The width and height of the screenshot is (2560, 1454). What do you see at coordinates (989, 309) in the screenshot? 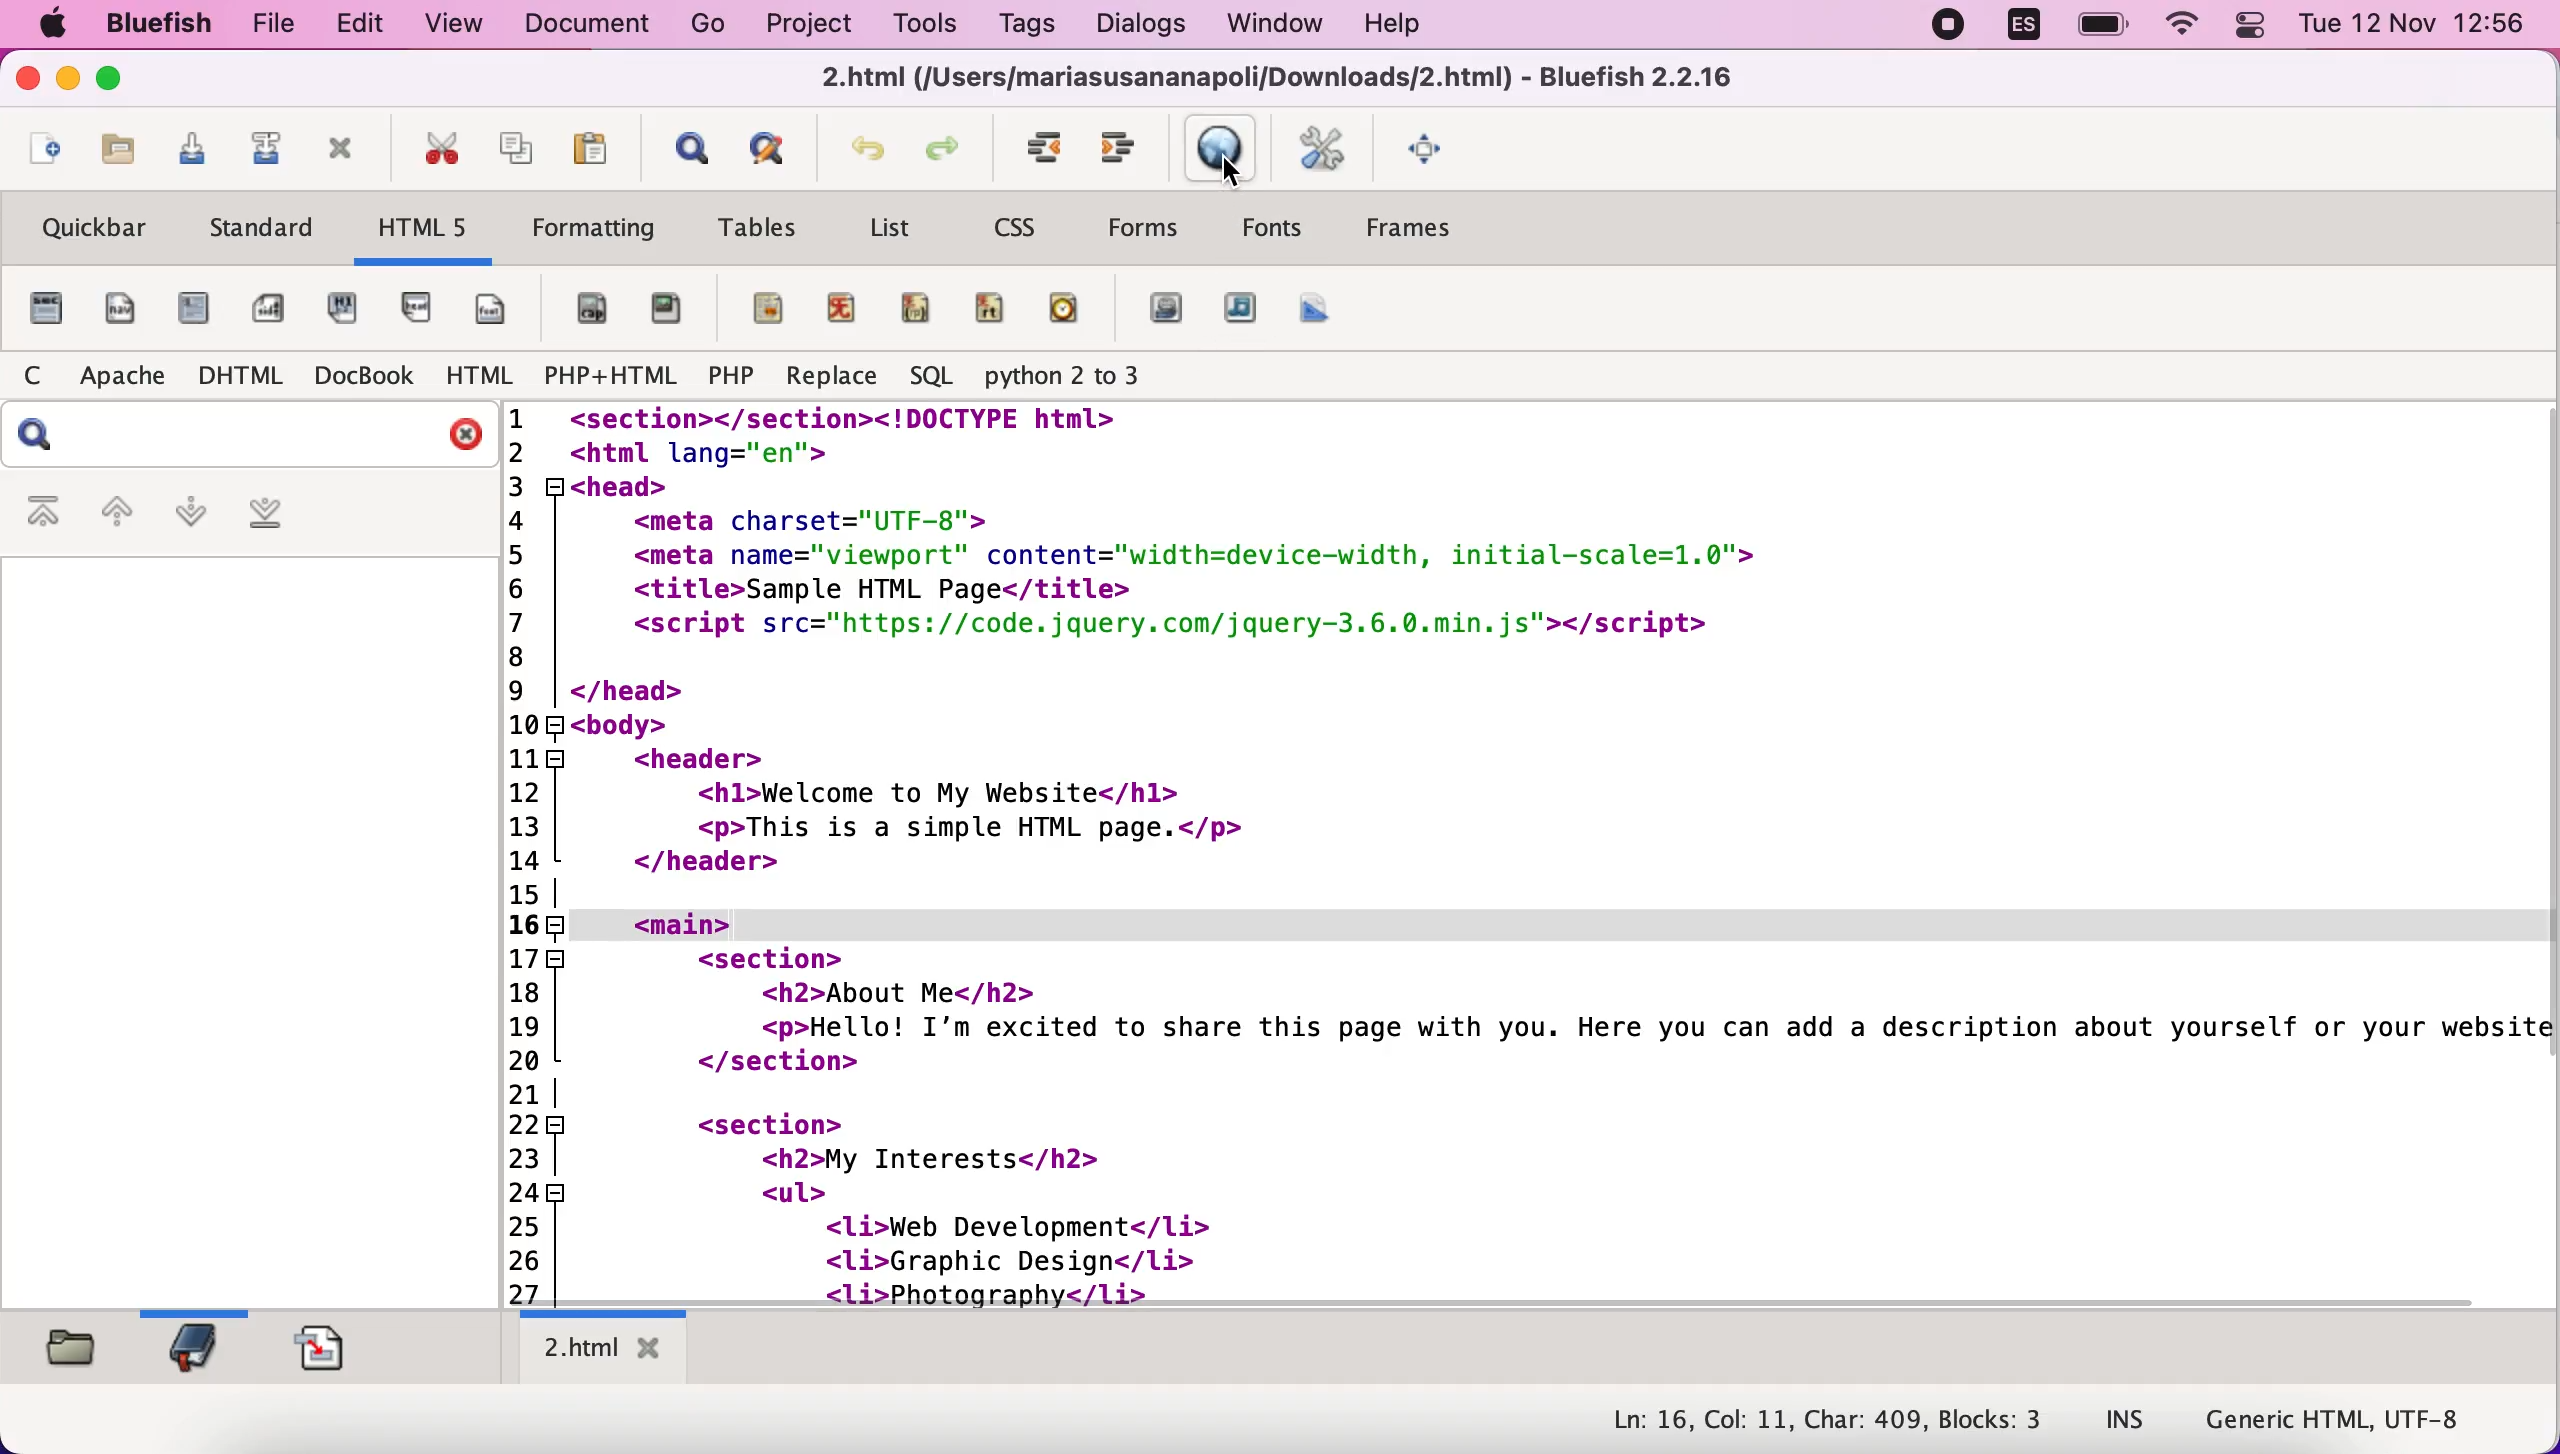
I see `html comment` at bounding box center [989, 309].